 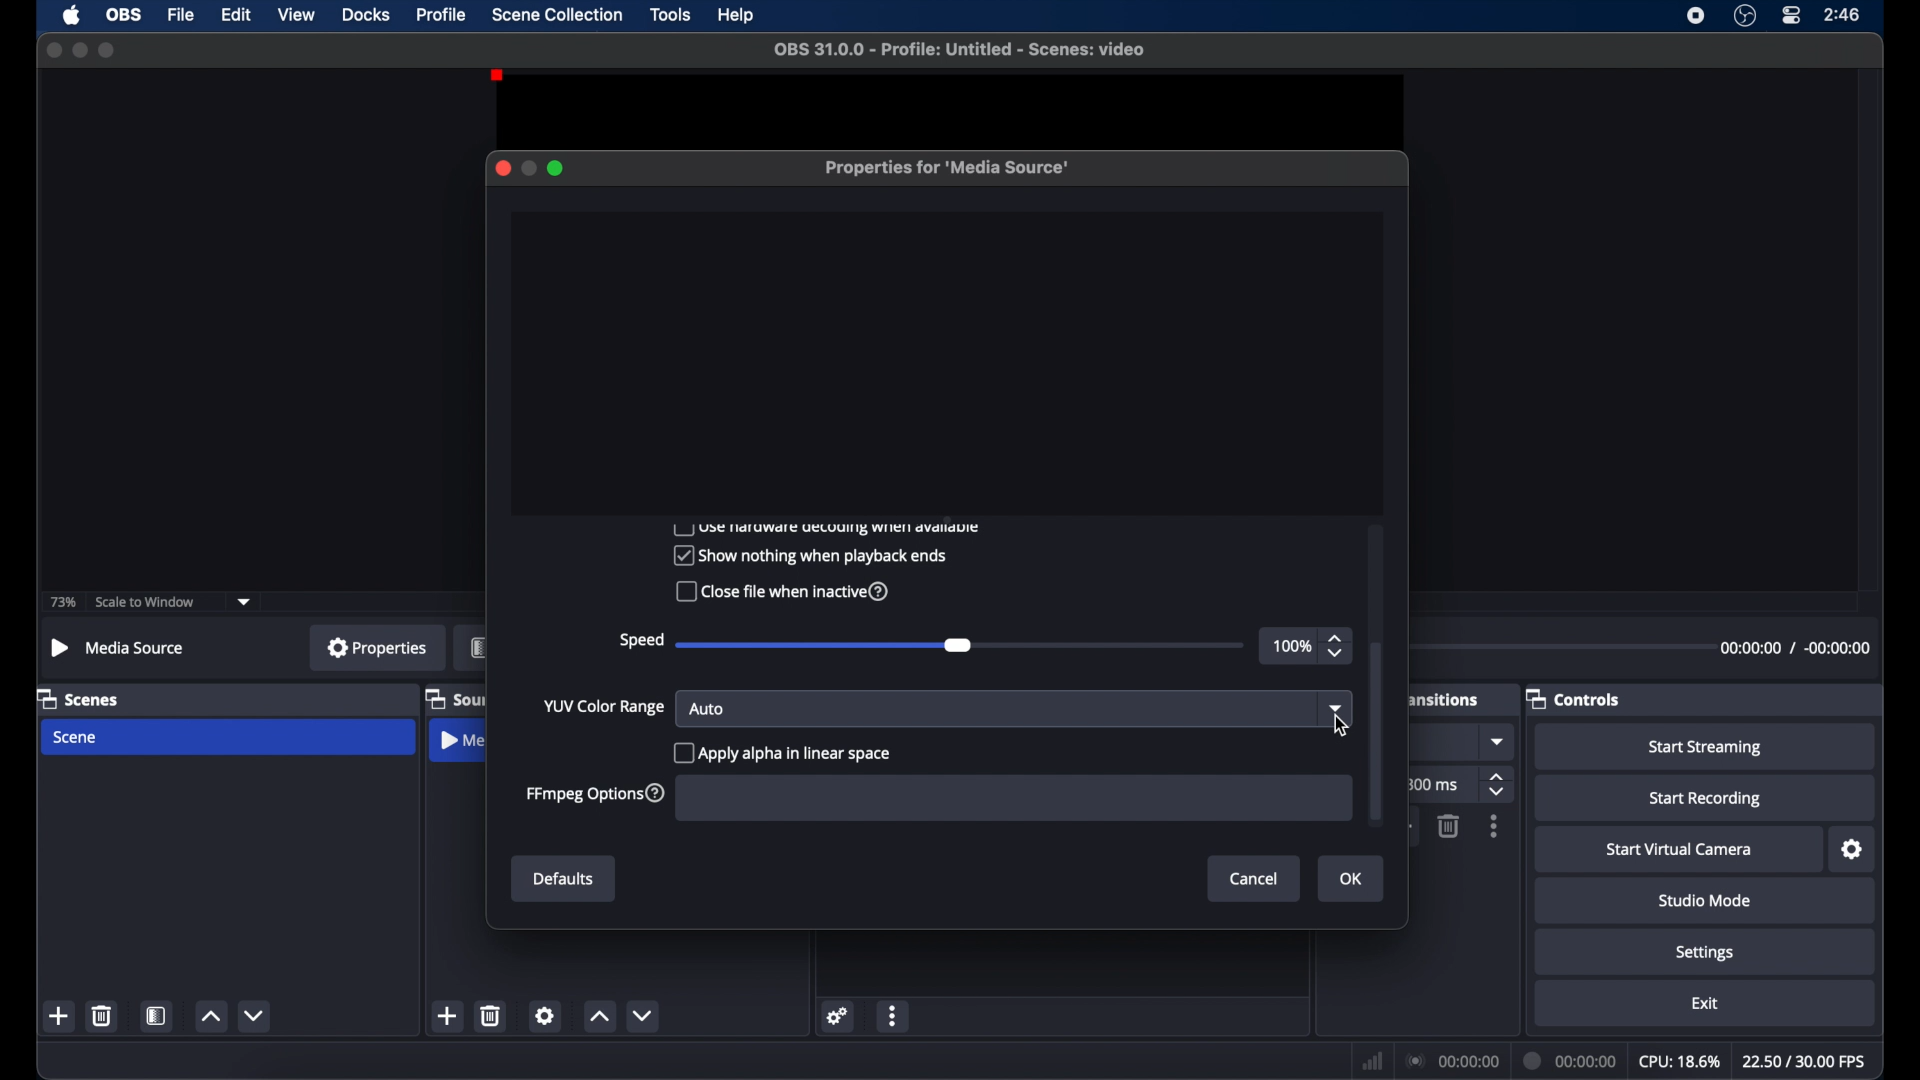 What do you see at coordinates (647, 1016) in the screenshot?
I see `decrement` at bounding box center [647, 1016].